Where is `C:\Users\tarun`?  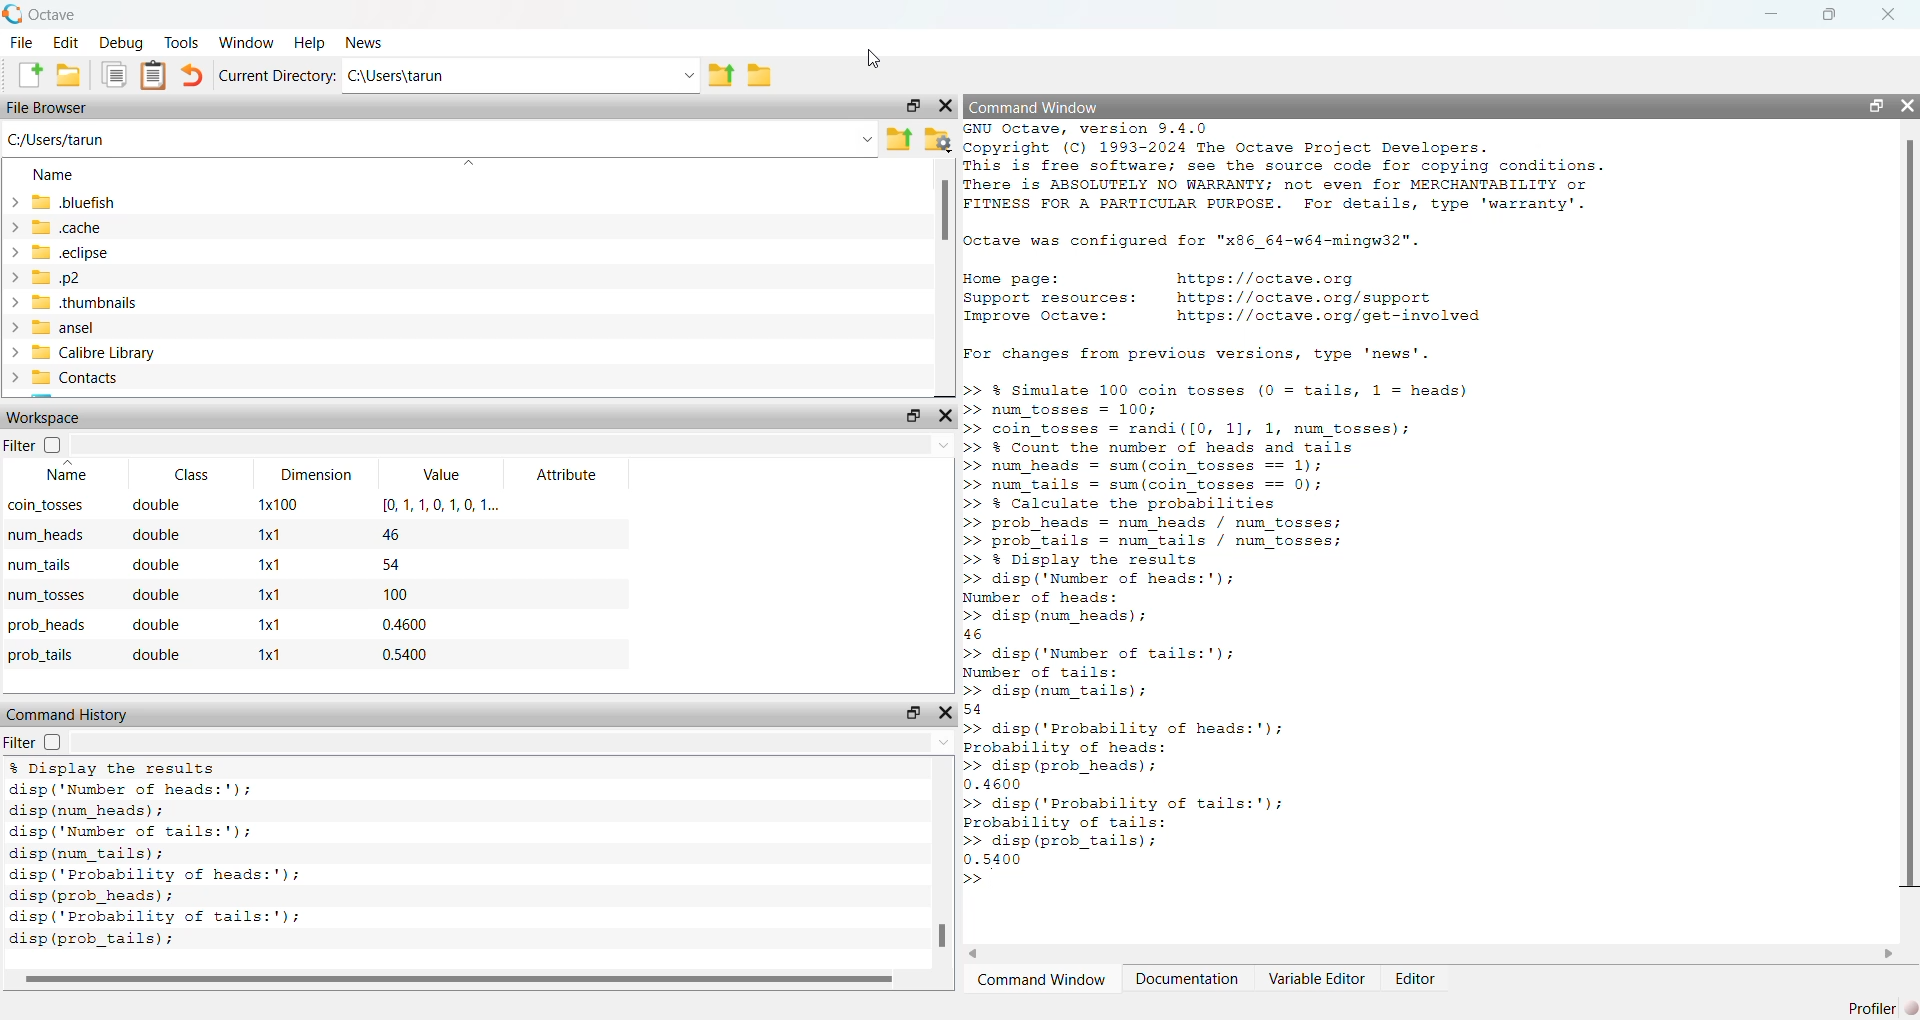
C:\Users\tarun is located at coordinates (58, 139).